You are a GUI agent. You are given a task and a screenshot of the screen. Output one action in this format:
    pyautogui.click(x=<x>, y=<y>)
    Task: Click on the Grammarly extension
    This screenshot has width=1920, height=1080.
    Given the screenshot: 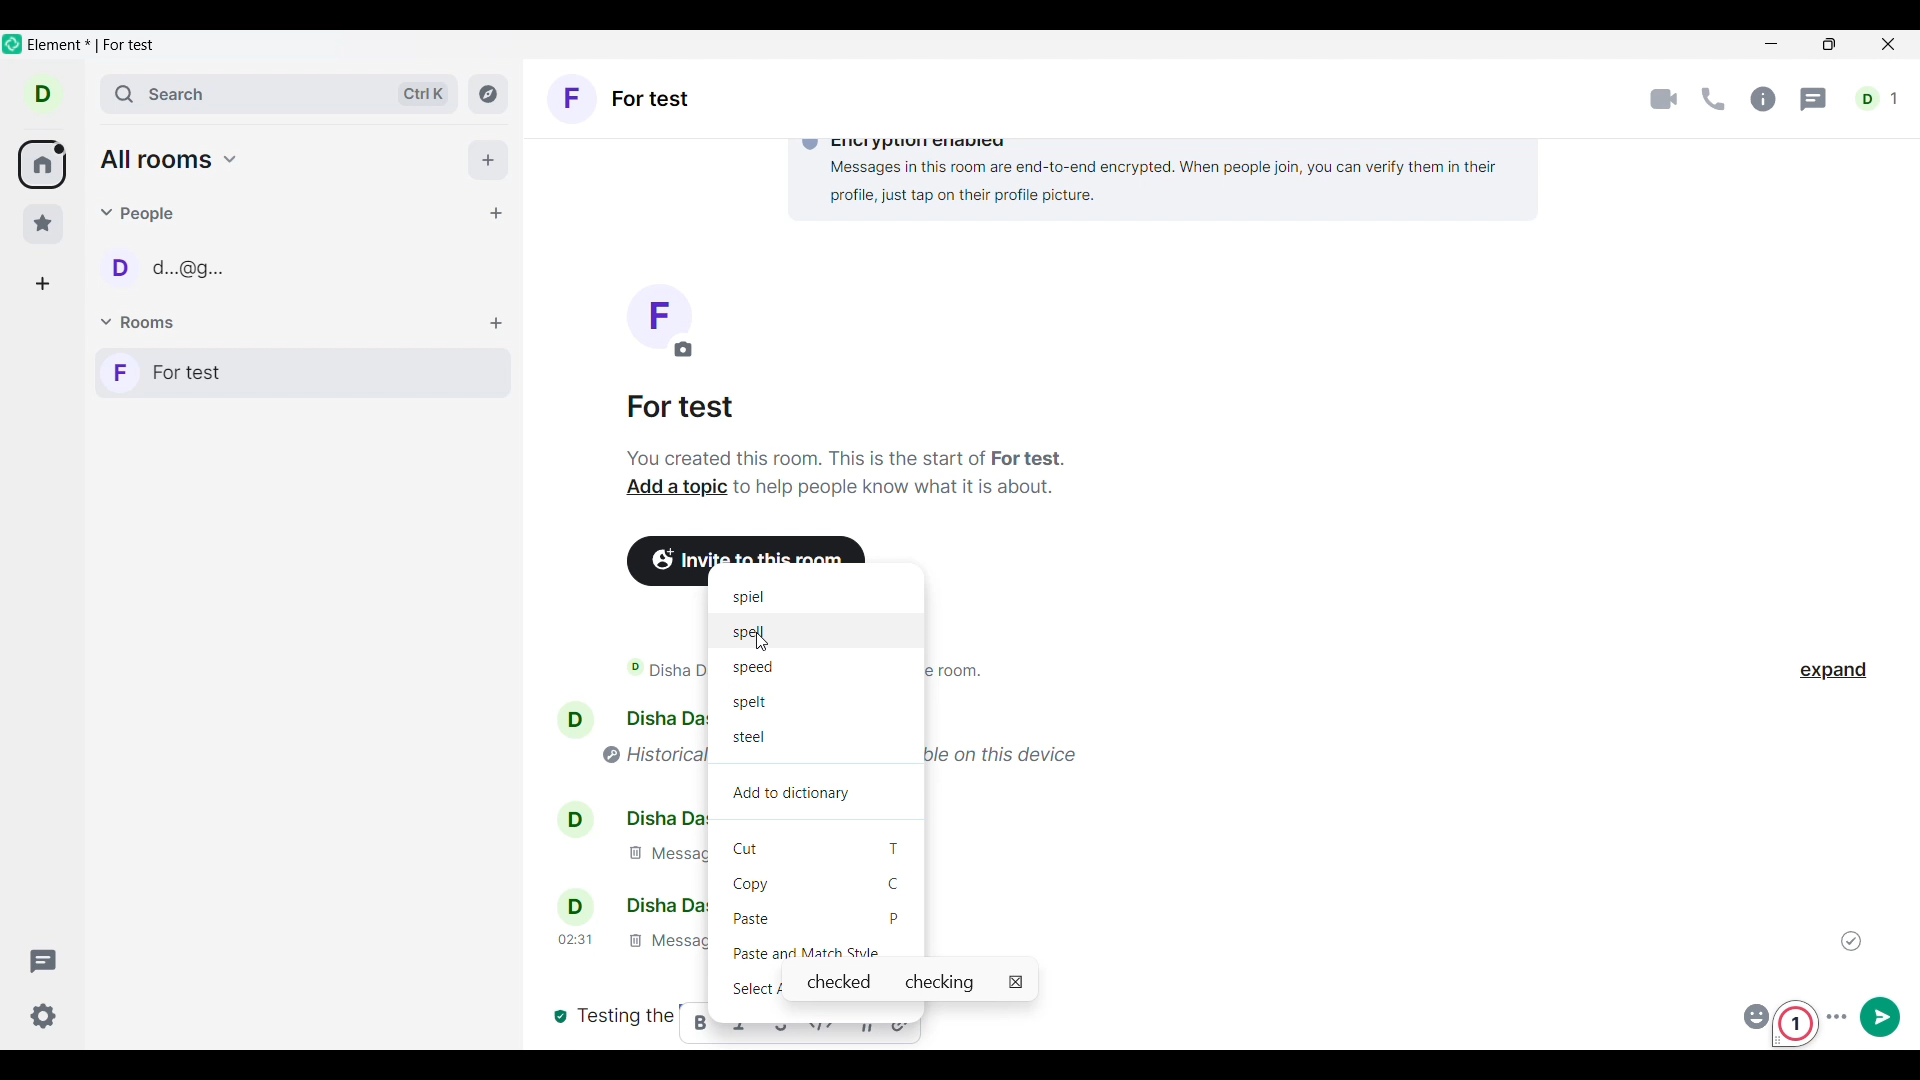 What is the action you would take?
    pyautogui.click(x=1799, y=1025)
    